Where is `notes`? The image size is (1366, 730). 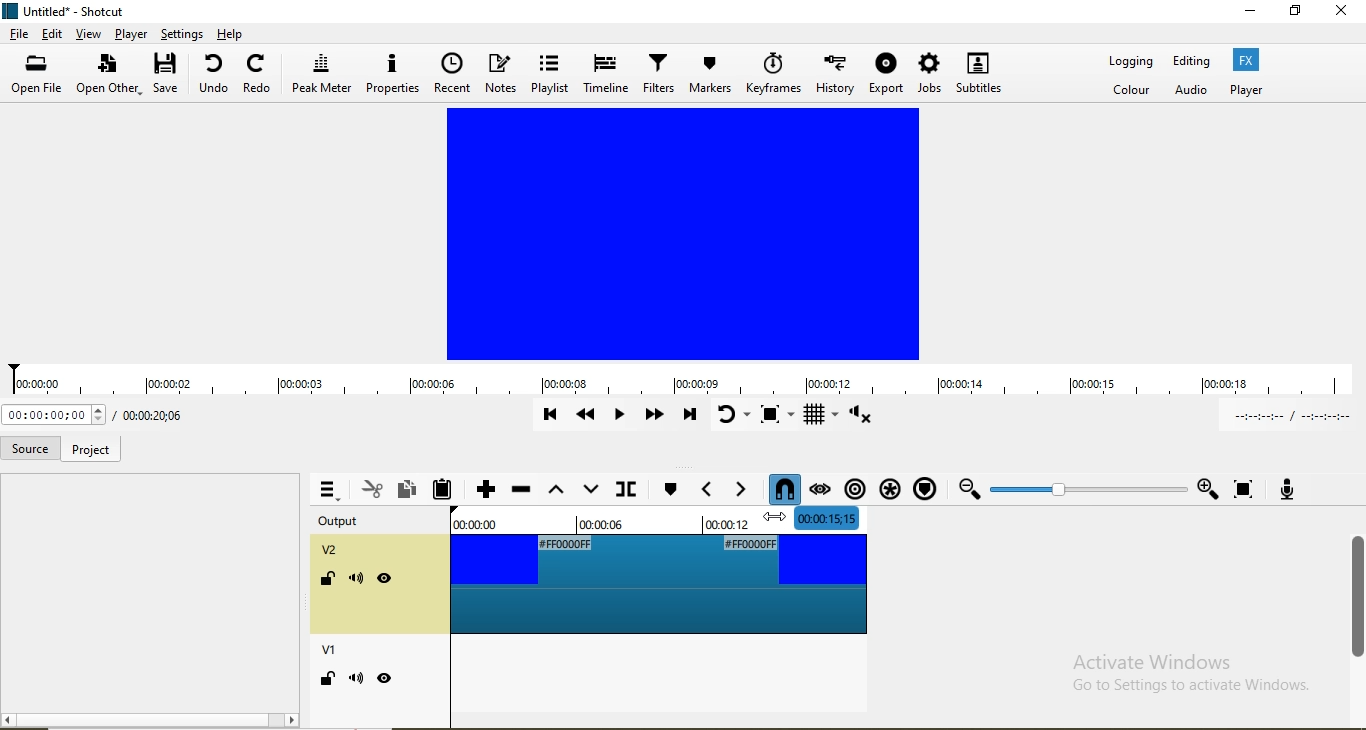
notes is located at coordinates (502, 75).